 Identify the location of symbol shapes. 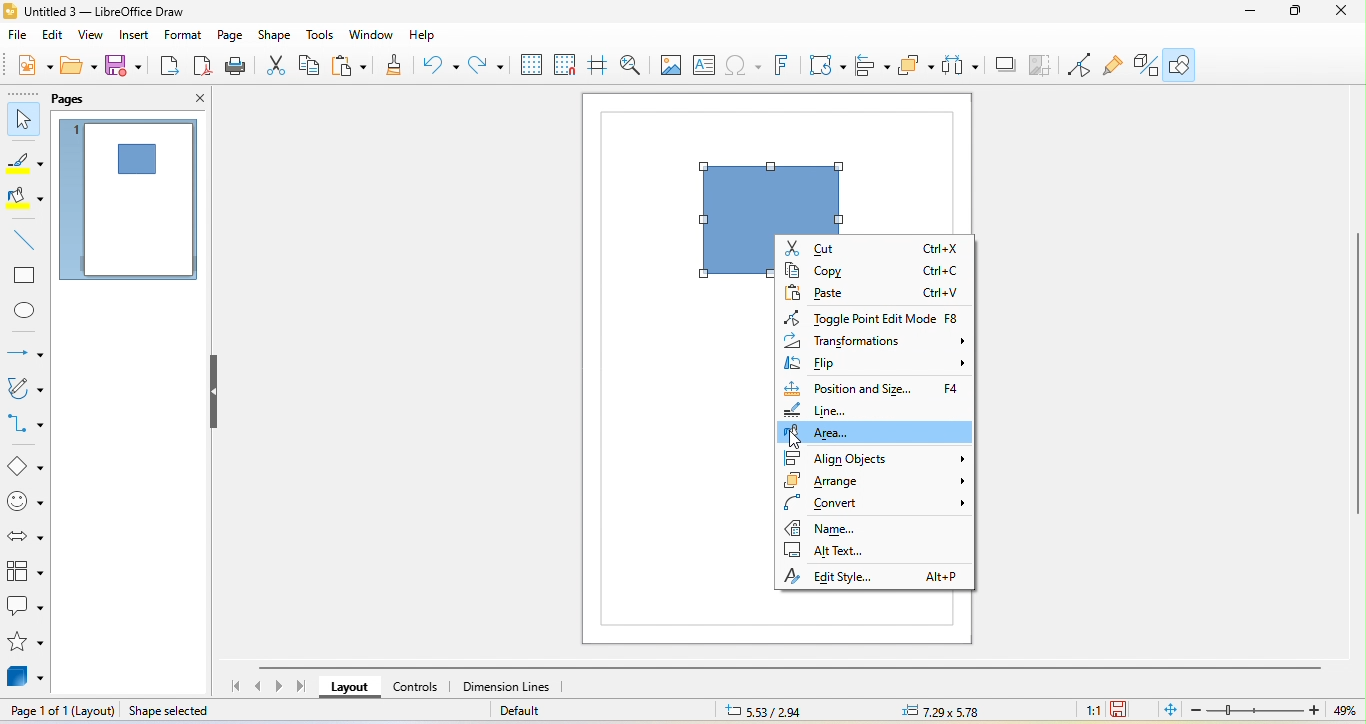
(24, 502).